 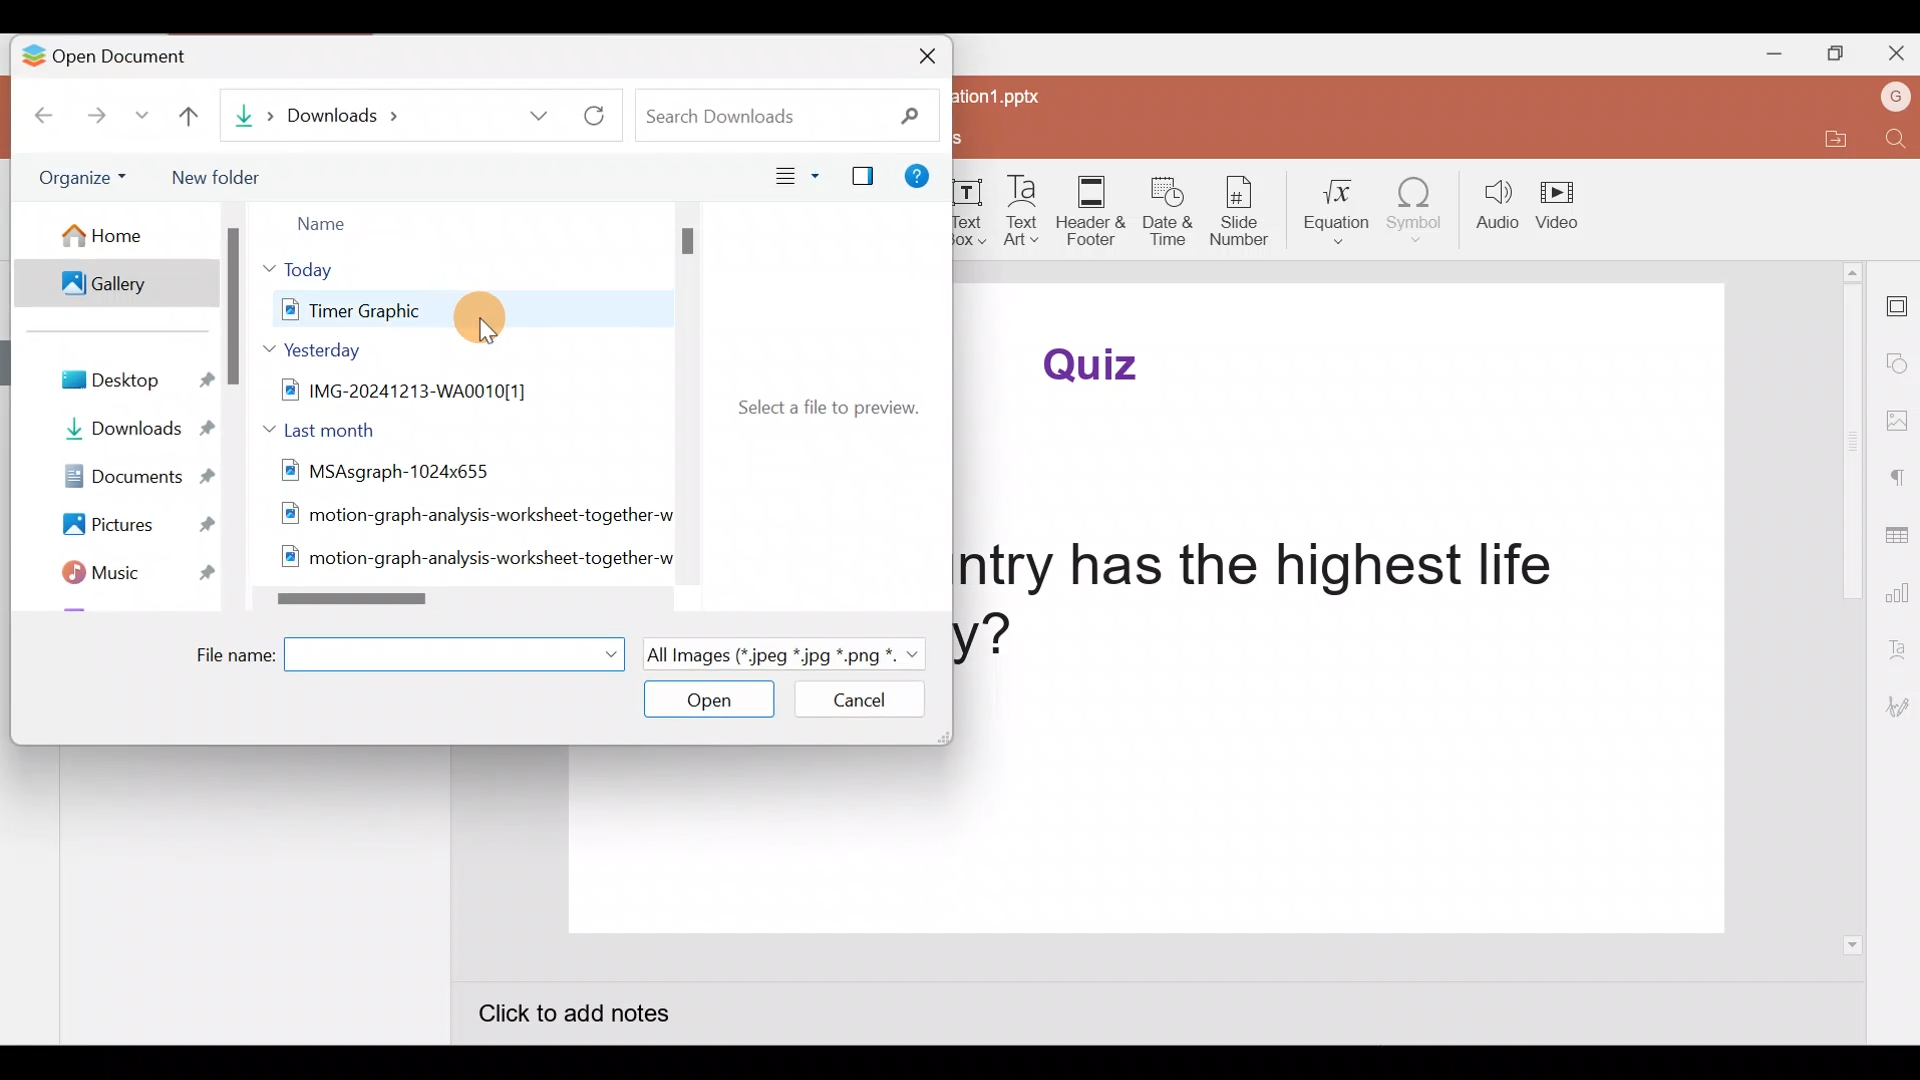 What do you see at coordinates (1770, 52) in the screenshot?
I see `Minimize` at bounding box center [1770, 52].